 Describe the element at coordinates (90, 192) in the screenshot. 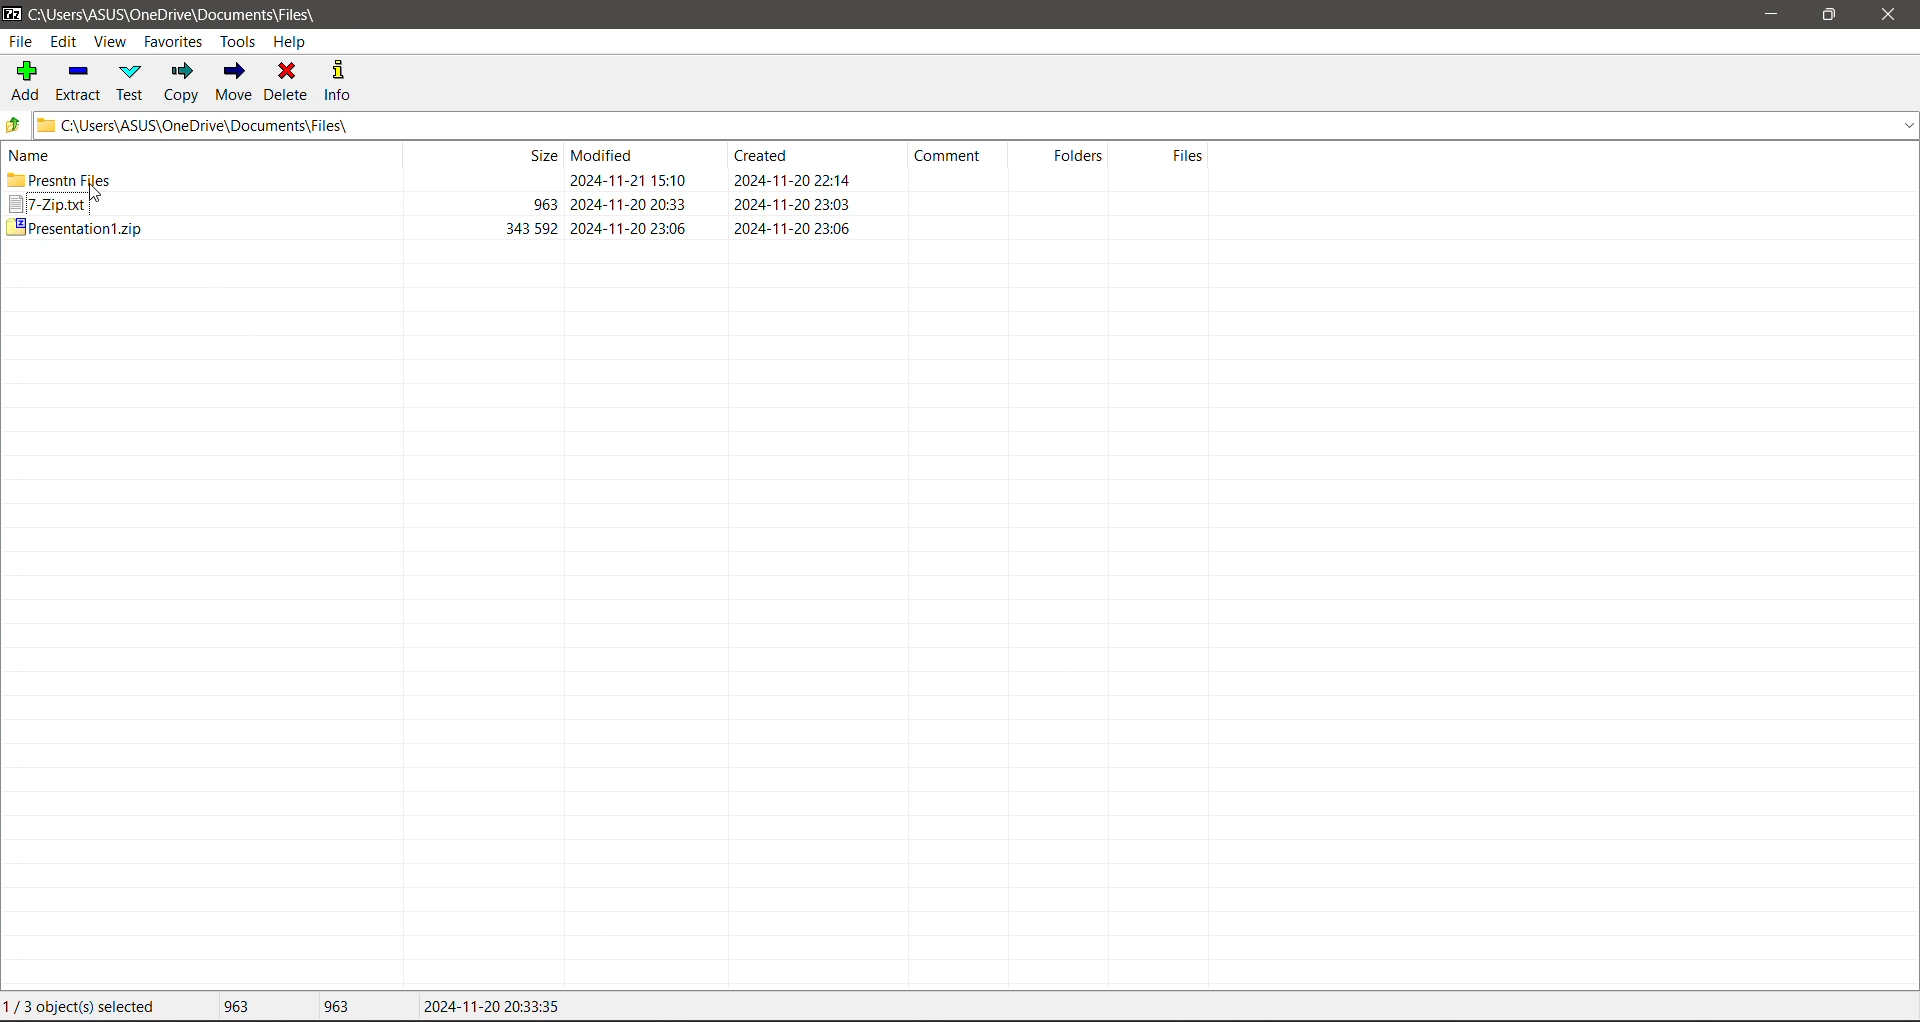

I see `cursor` at that location.